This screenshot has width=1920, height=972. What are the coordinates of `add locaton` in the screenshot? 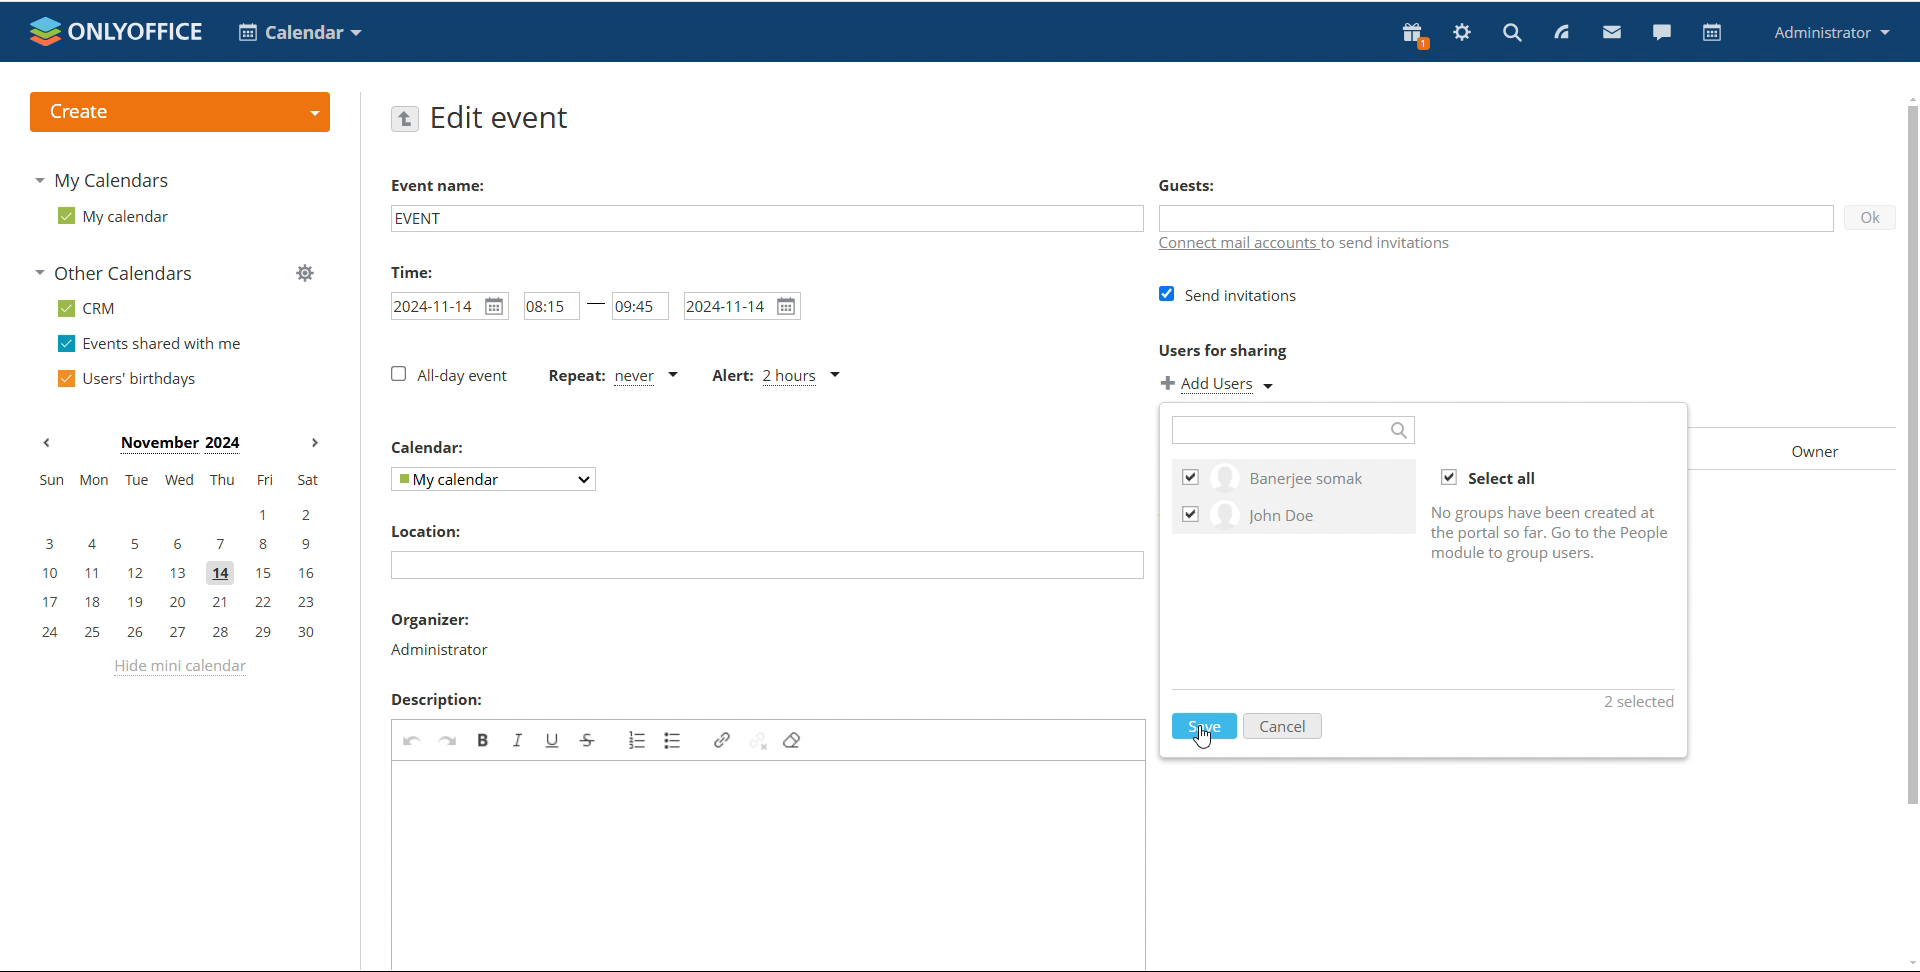 It's located at (767, 565).